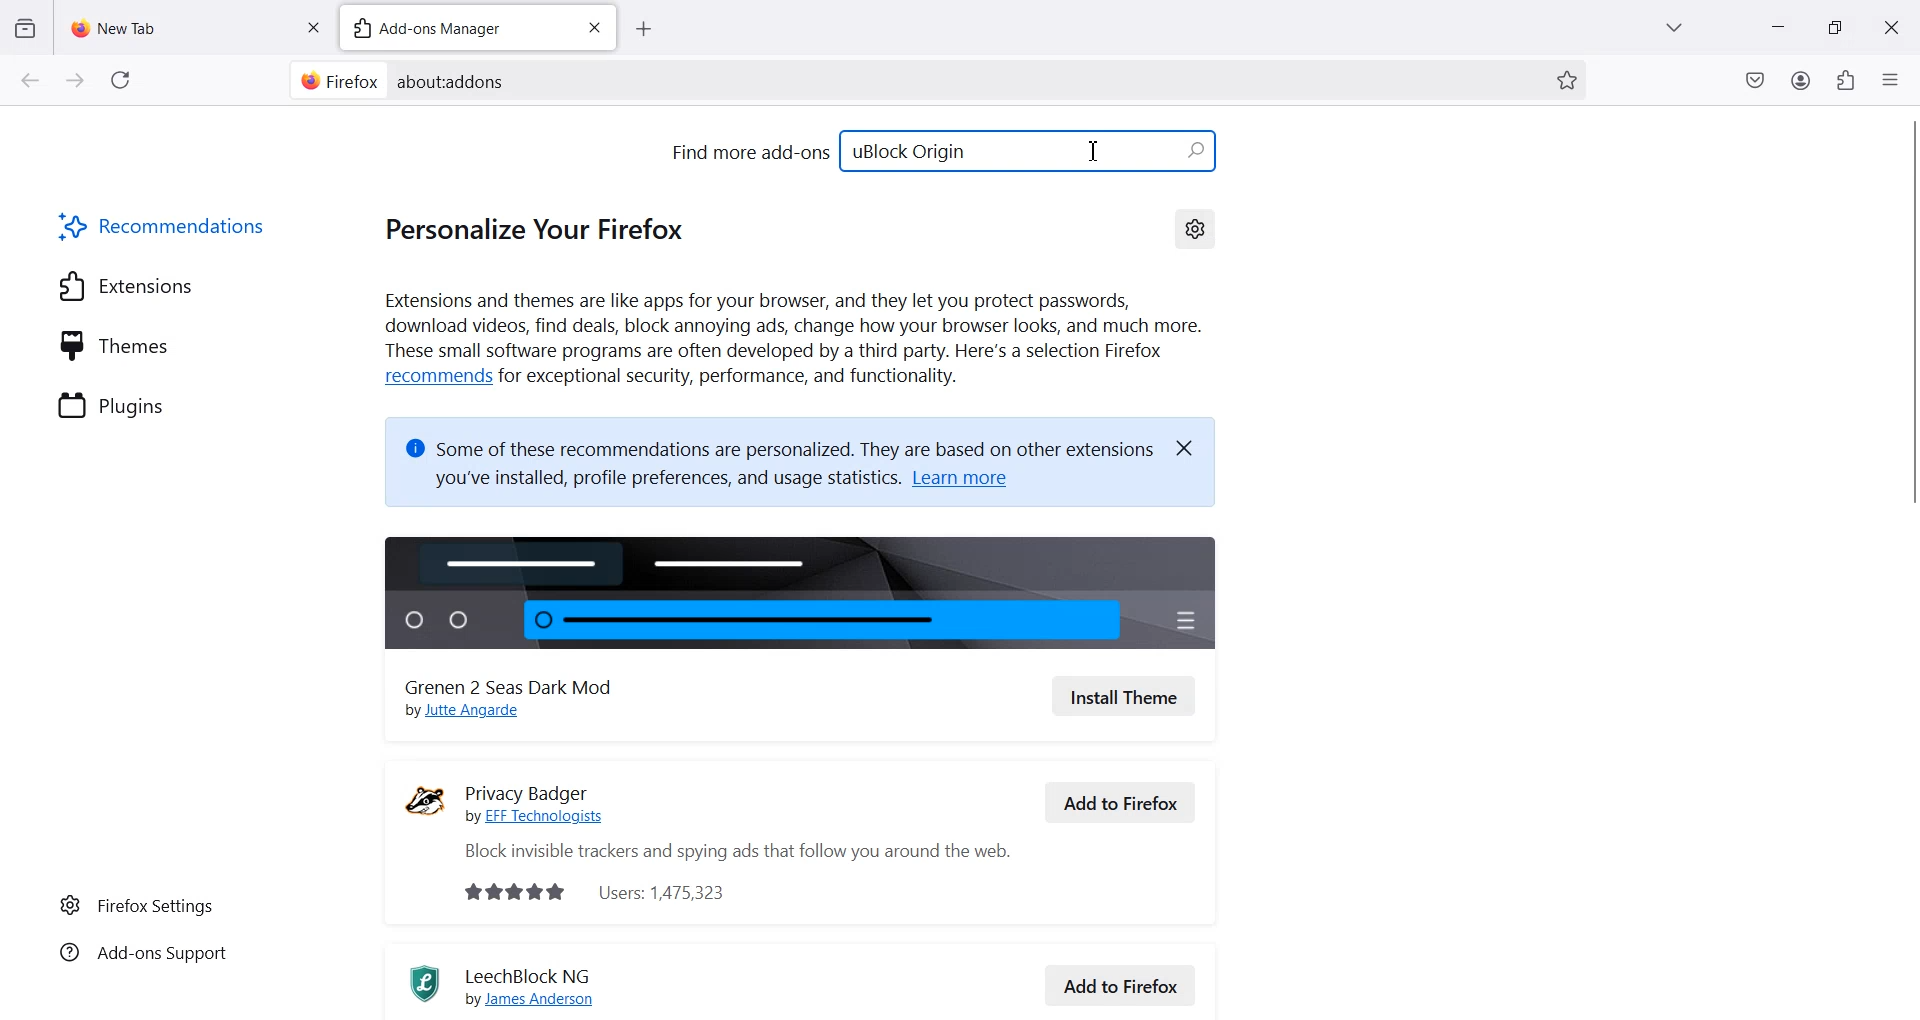  What do you see at coordinates (743, 380) in the screenshot?
I see `for exceptional security, performance, and functionality.` at bounding box center [743, 380].